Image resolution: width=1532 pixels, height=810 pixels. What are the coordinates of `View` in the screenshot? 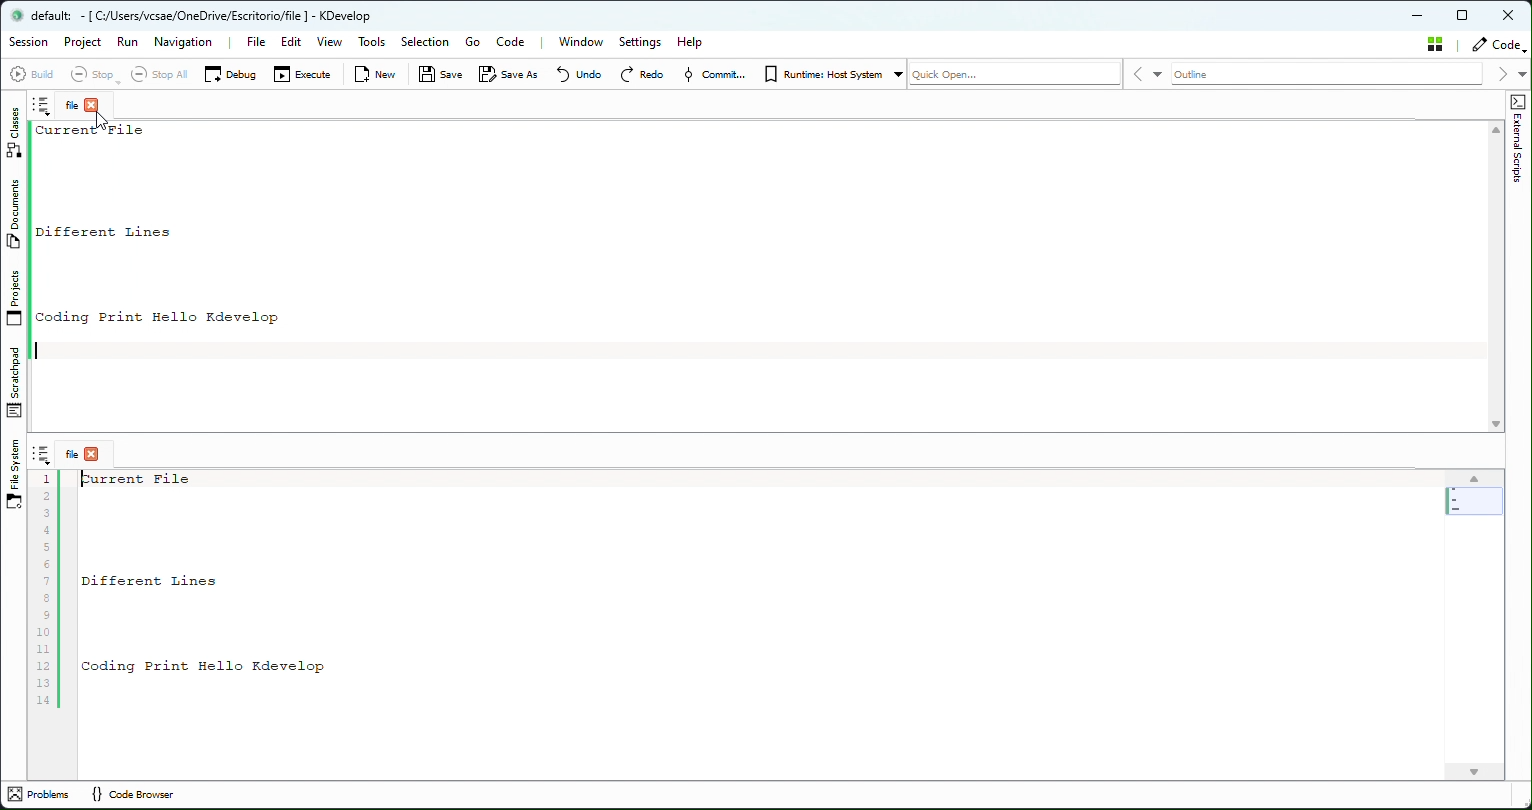 It's located at (331, 43).